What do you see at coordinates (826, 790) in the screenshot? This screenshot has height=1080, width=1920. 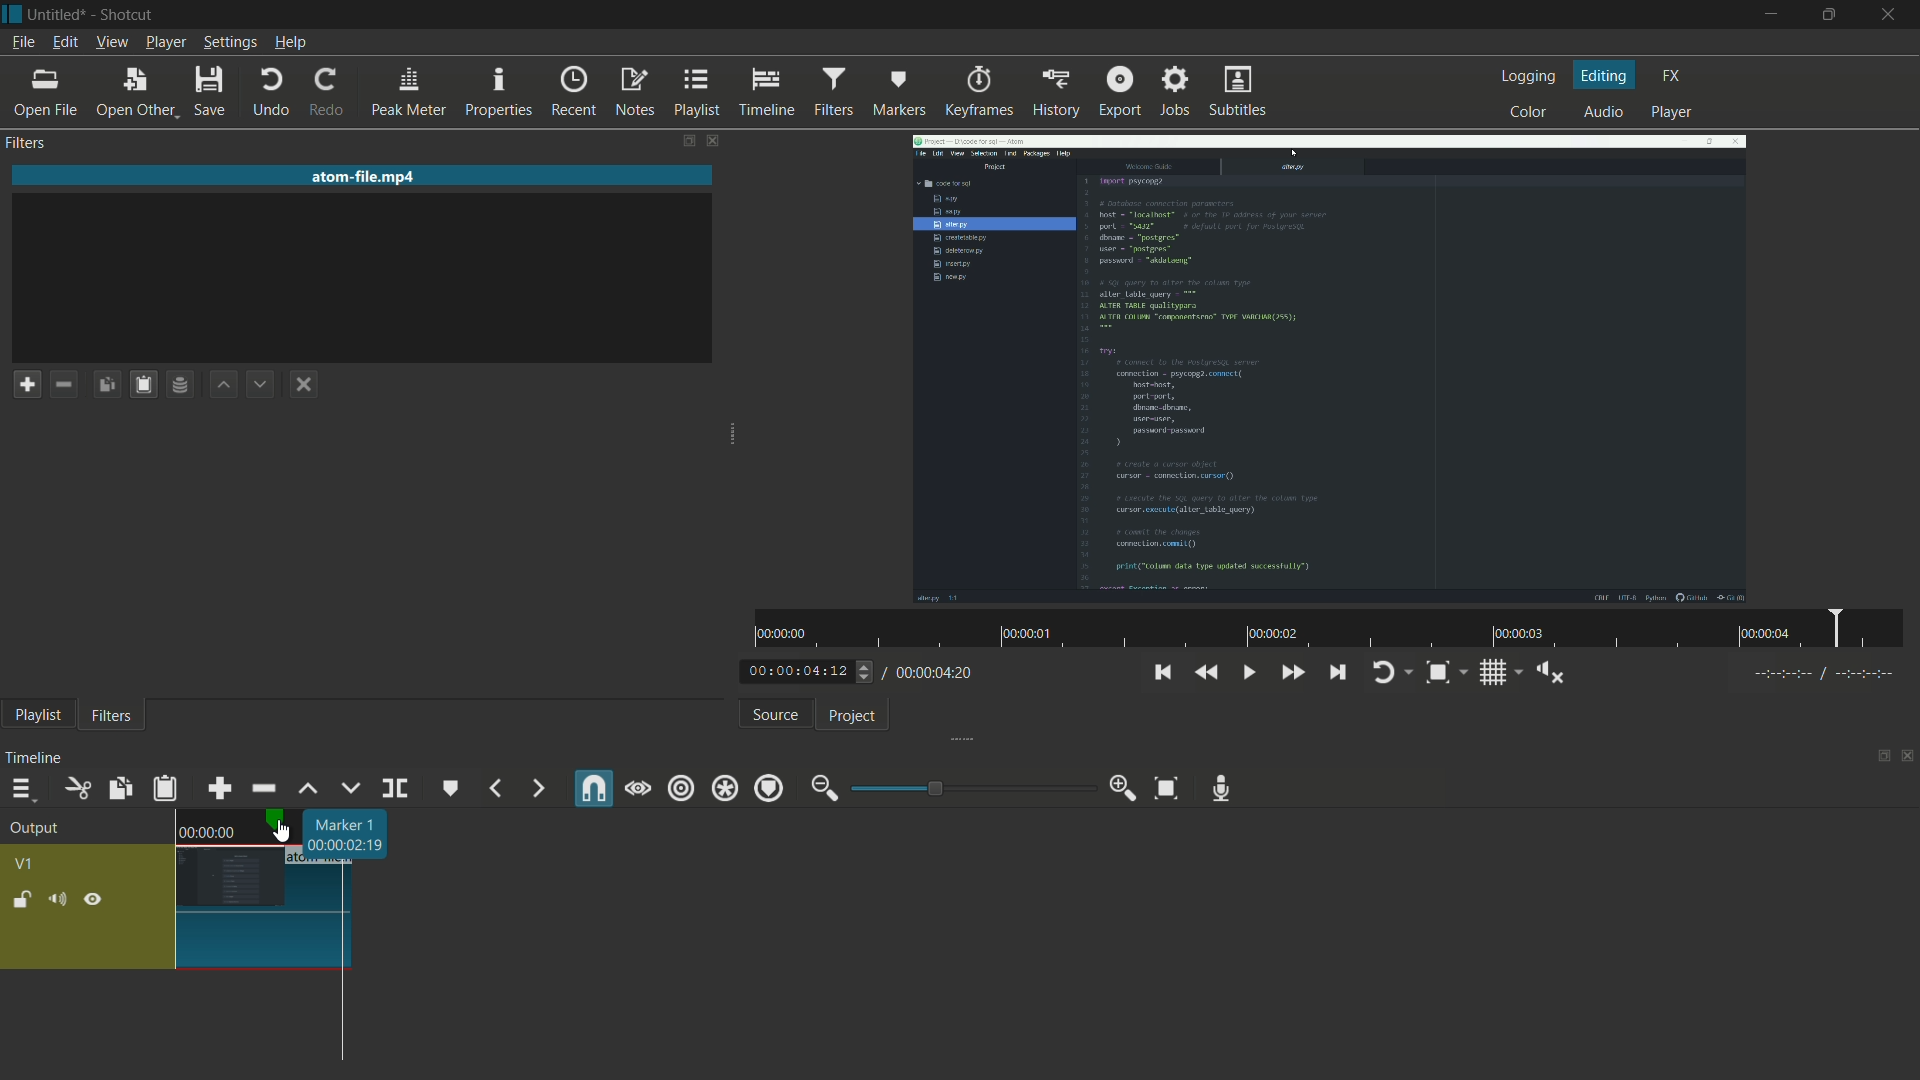 I see `zoom out` at bounding box center [826, 790].